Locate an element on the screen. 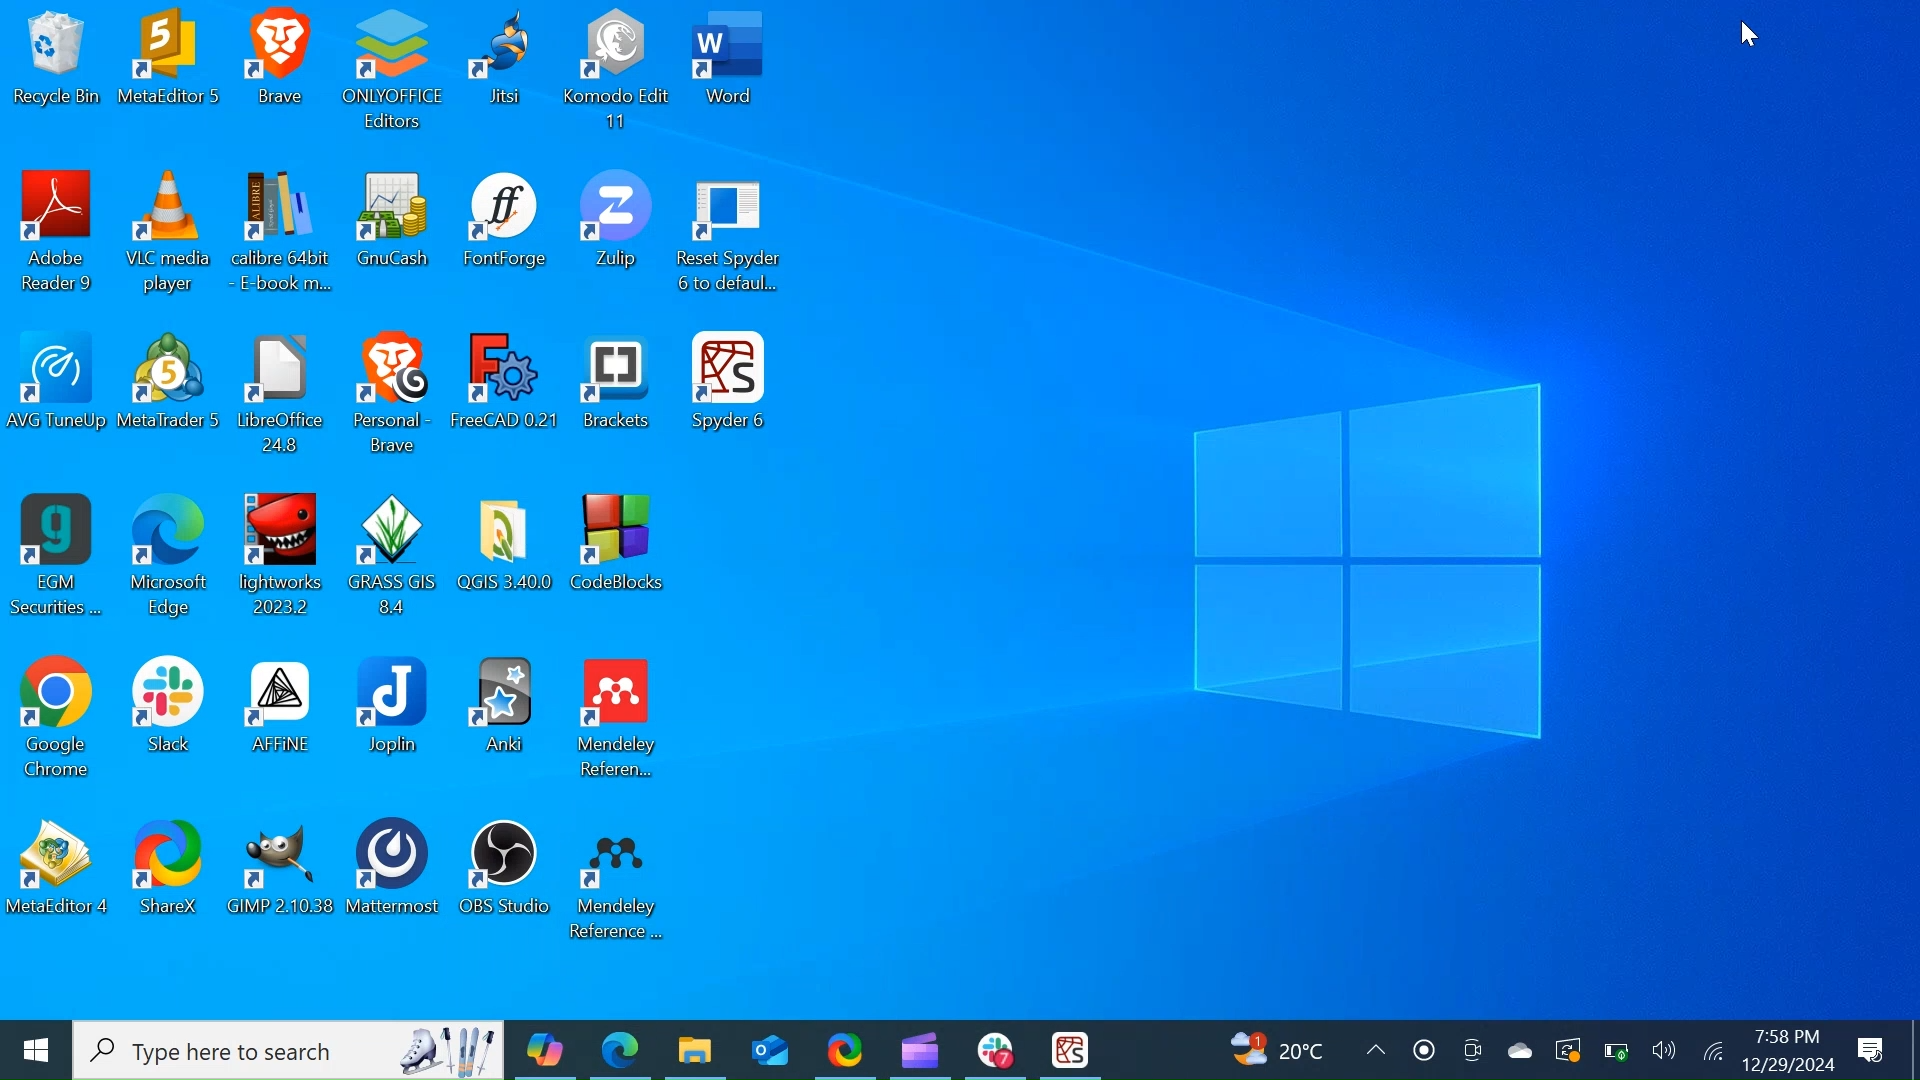  cursor is located at coordinates (1749, 33).